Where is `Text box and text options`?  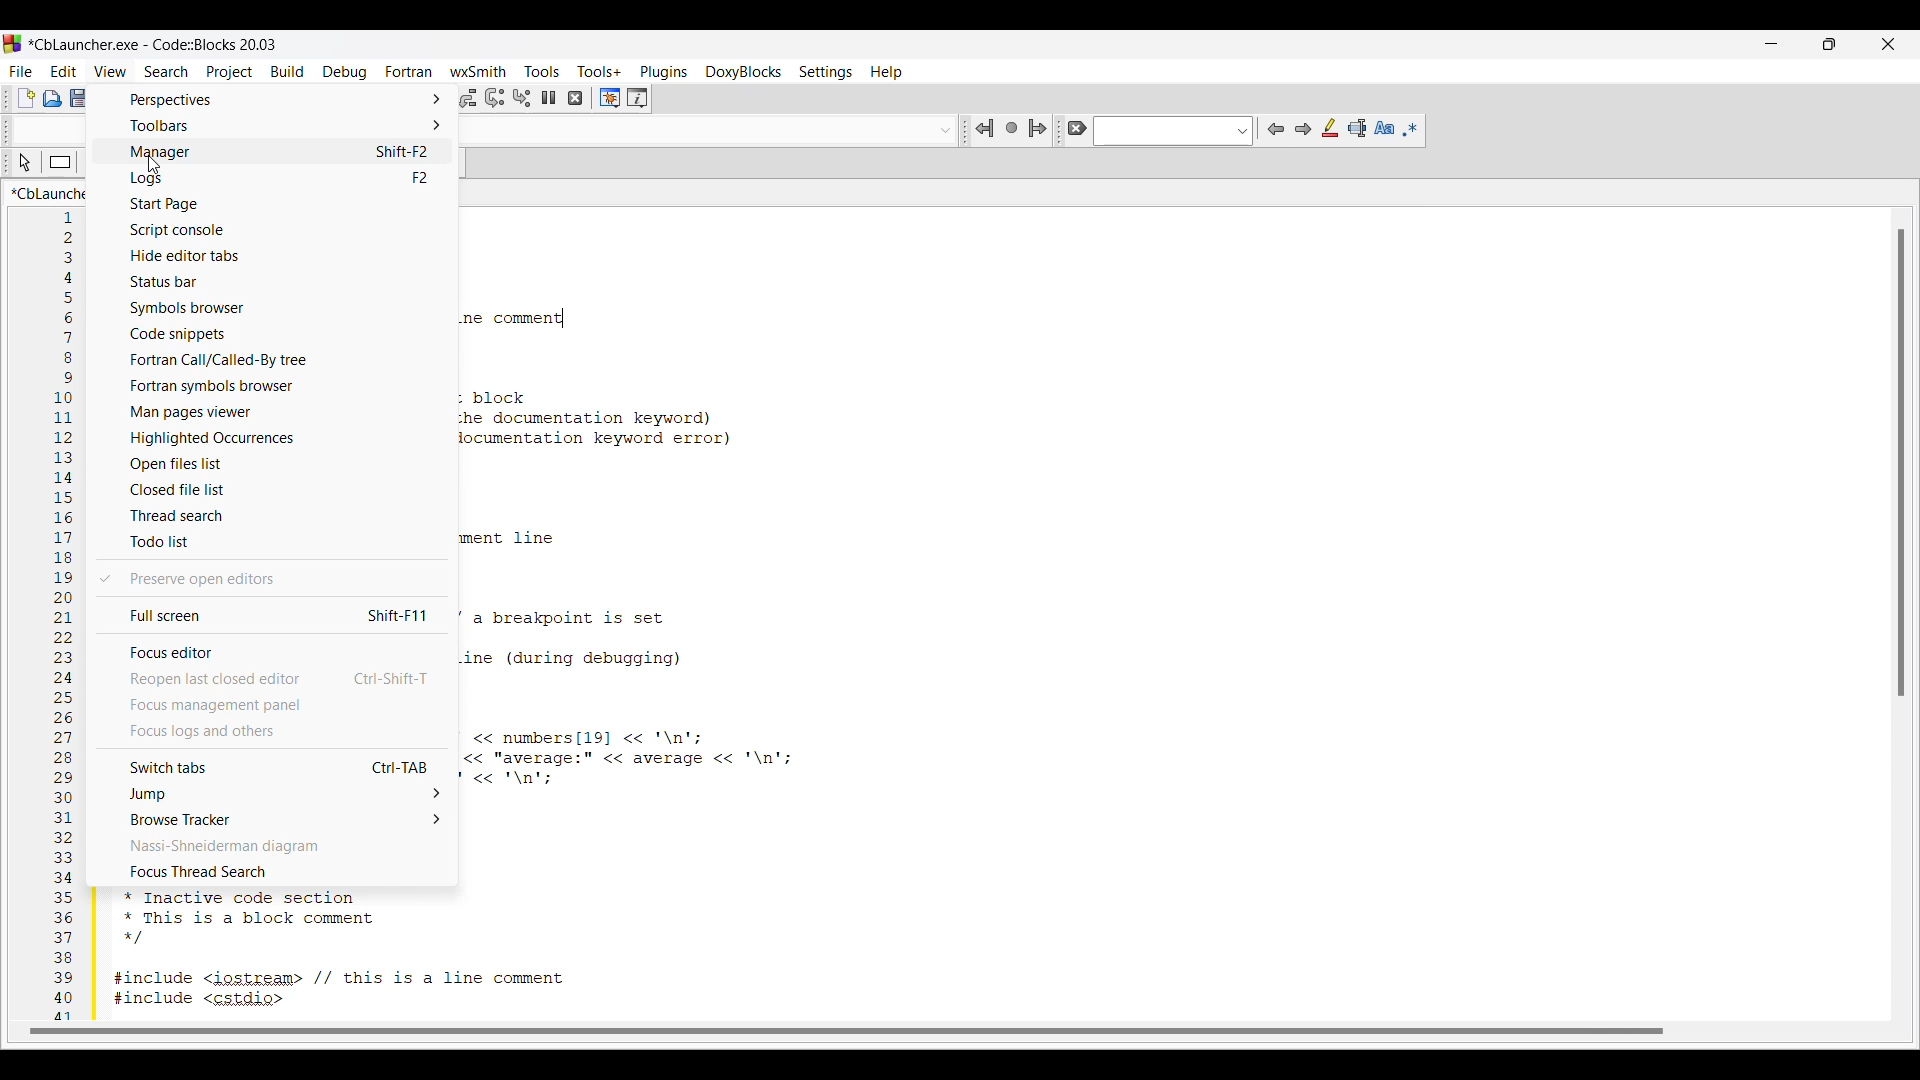
Text box and text options is located at coordinates (1174, 131).